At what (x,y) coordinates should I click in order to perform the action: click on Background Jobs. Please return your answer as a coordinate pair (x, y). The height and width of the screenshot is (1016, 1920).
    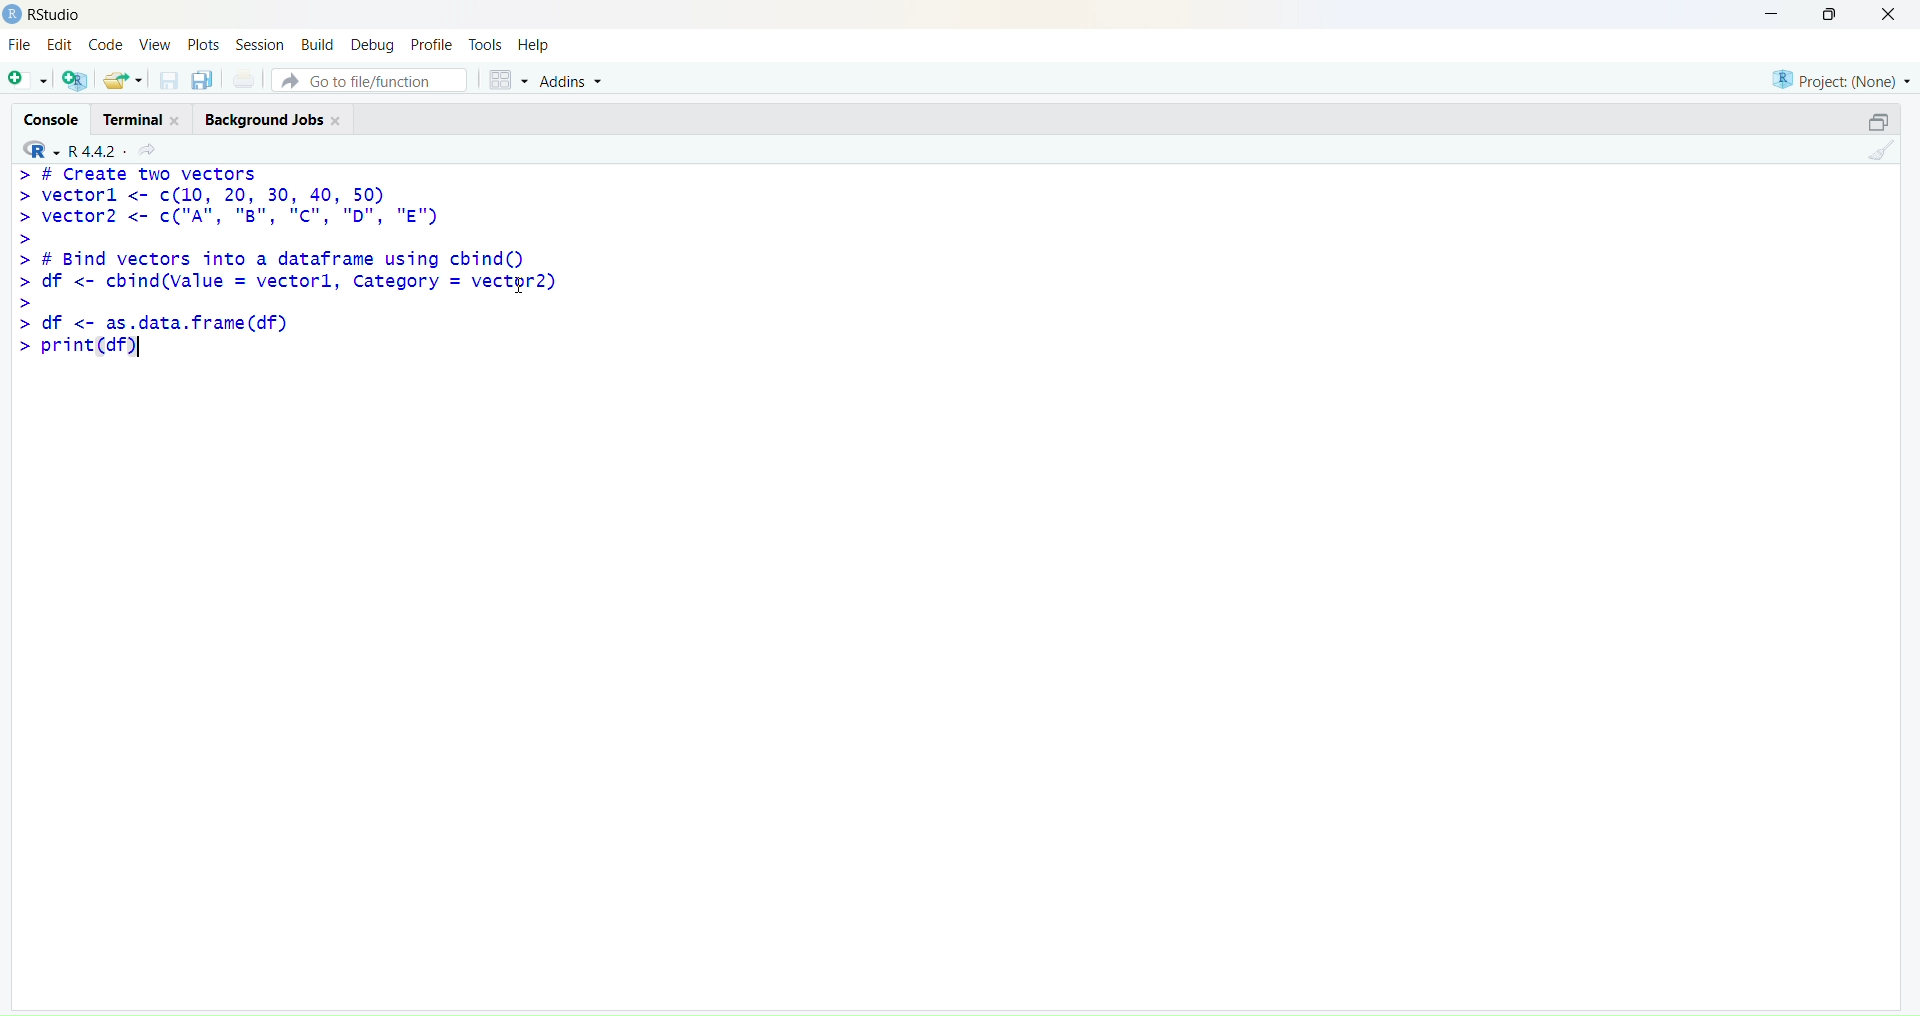
    Looking at the image, I should click on (272, 119).